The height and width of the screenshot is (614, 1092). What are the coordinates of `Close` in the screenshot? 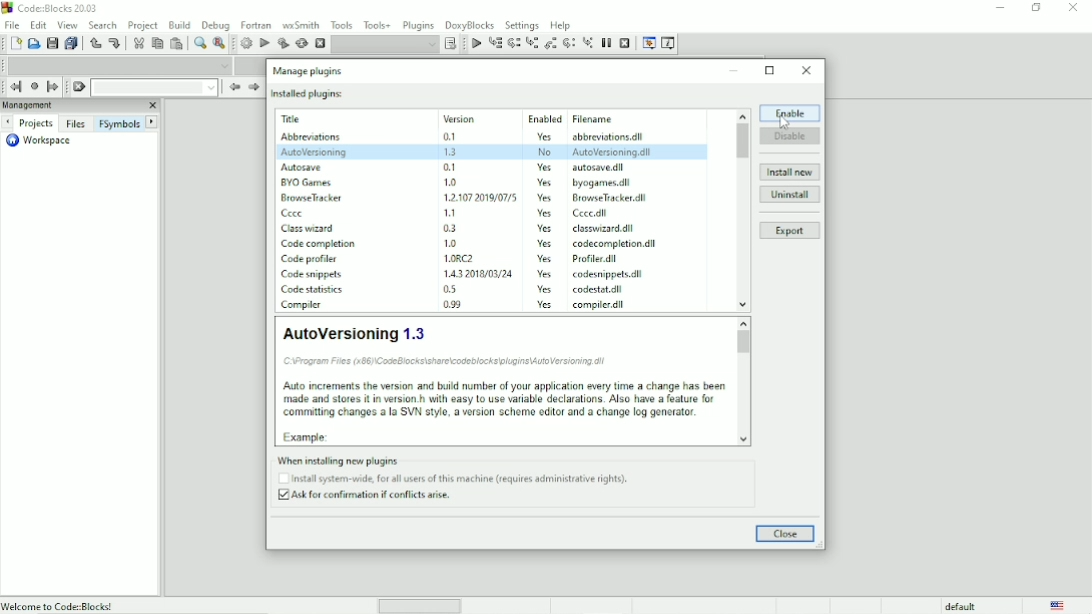 It's located at (807, 71).